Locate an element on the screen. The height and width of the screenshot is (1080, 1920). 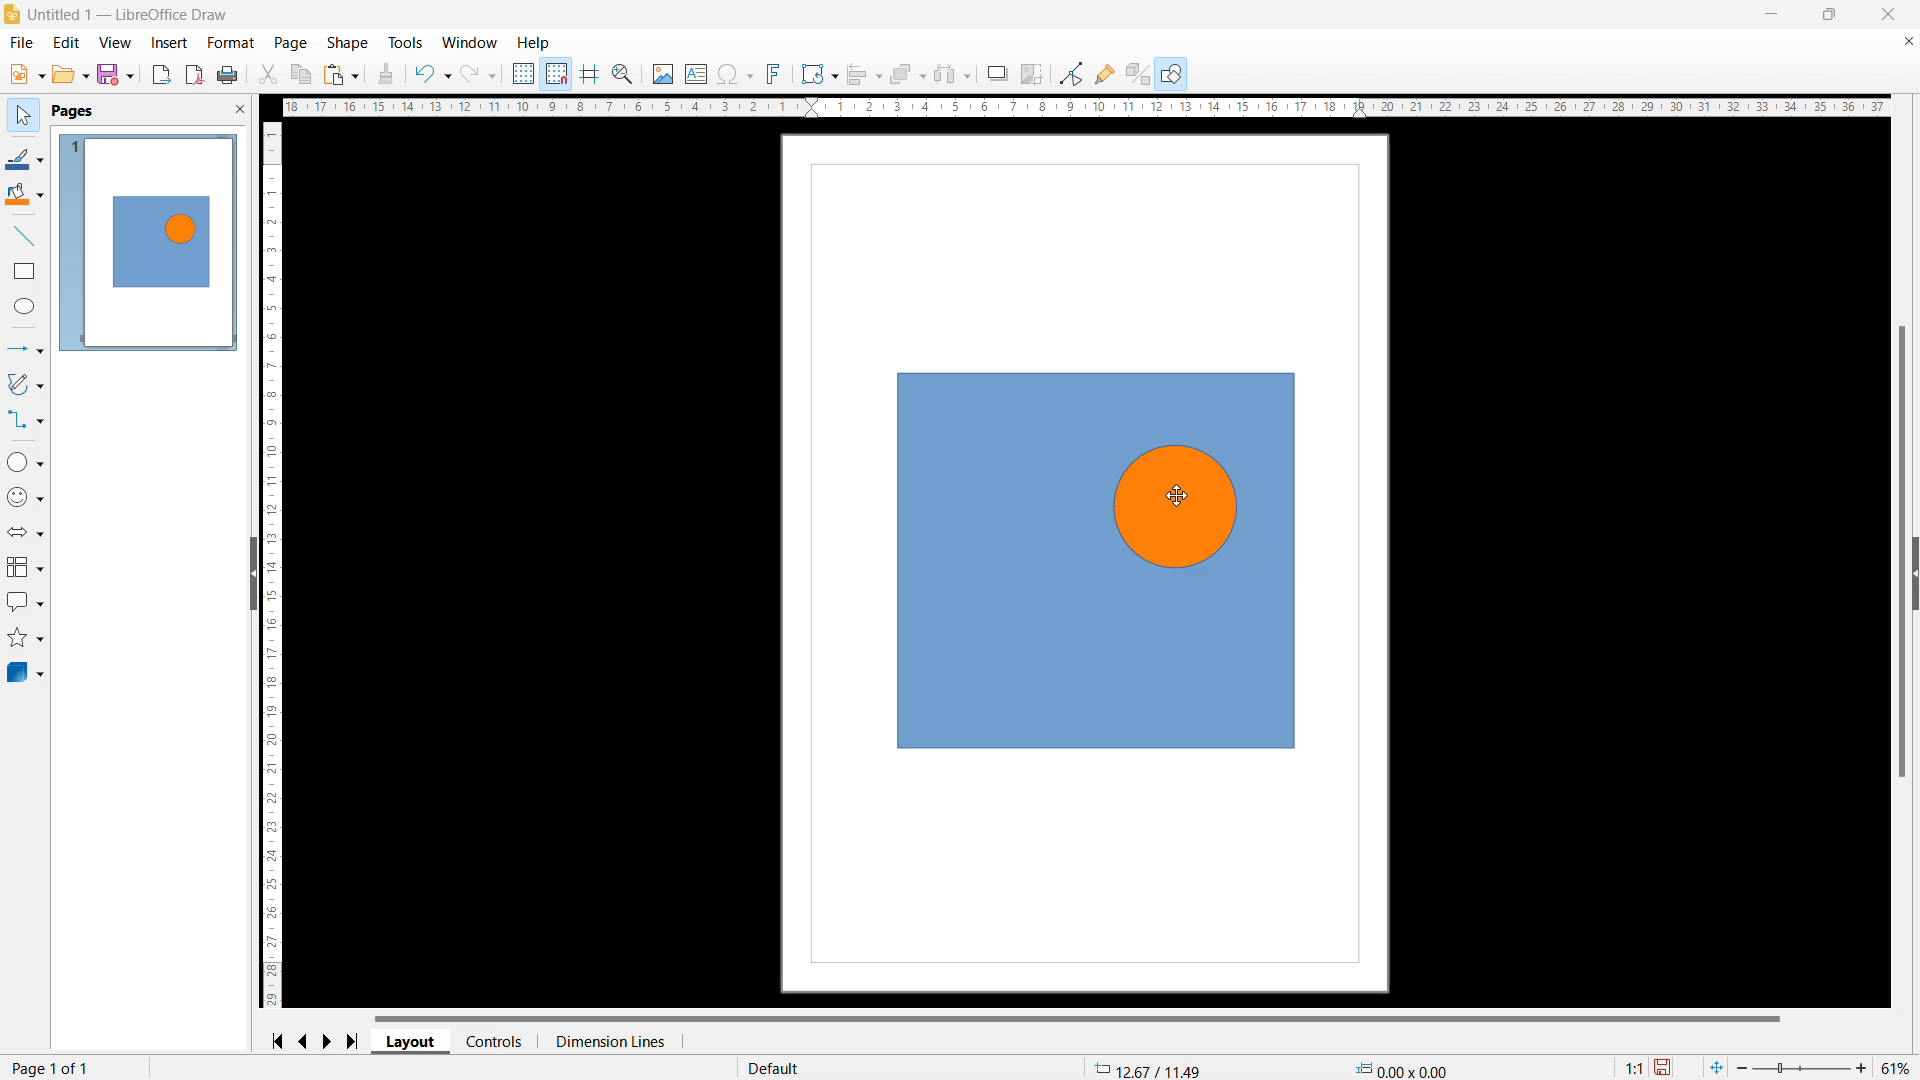
transformations is located at coordinates (817, 74).